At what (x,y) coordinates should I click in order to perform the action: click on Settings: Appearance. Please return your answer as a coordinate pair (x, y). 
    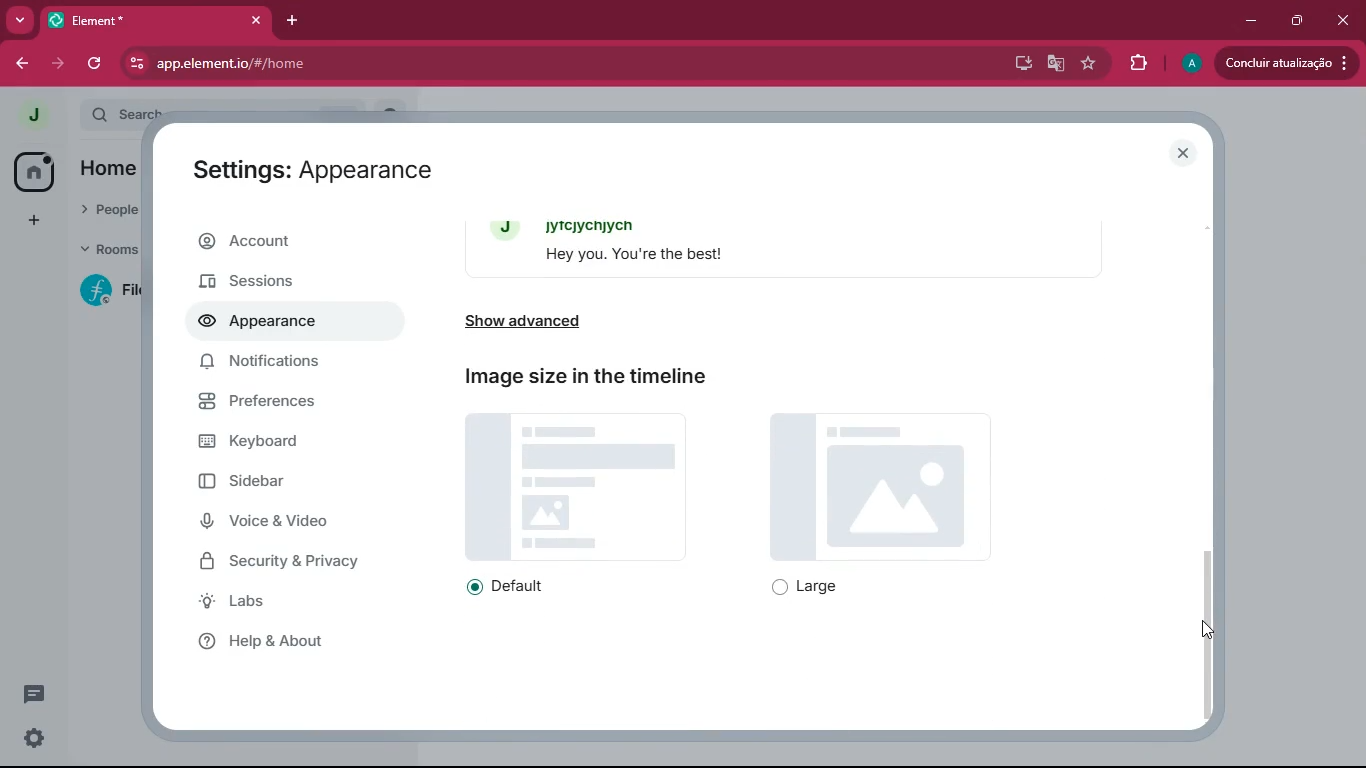
    Looking at the image, I should click on (314, 174).